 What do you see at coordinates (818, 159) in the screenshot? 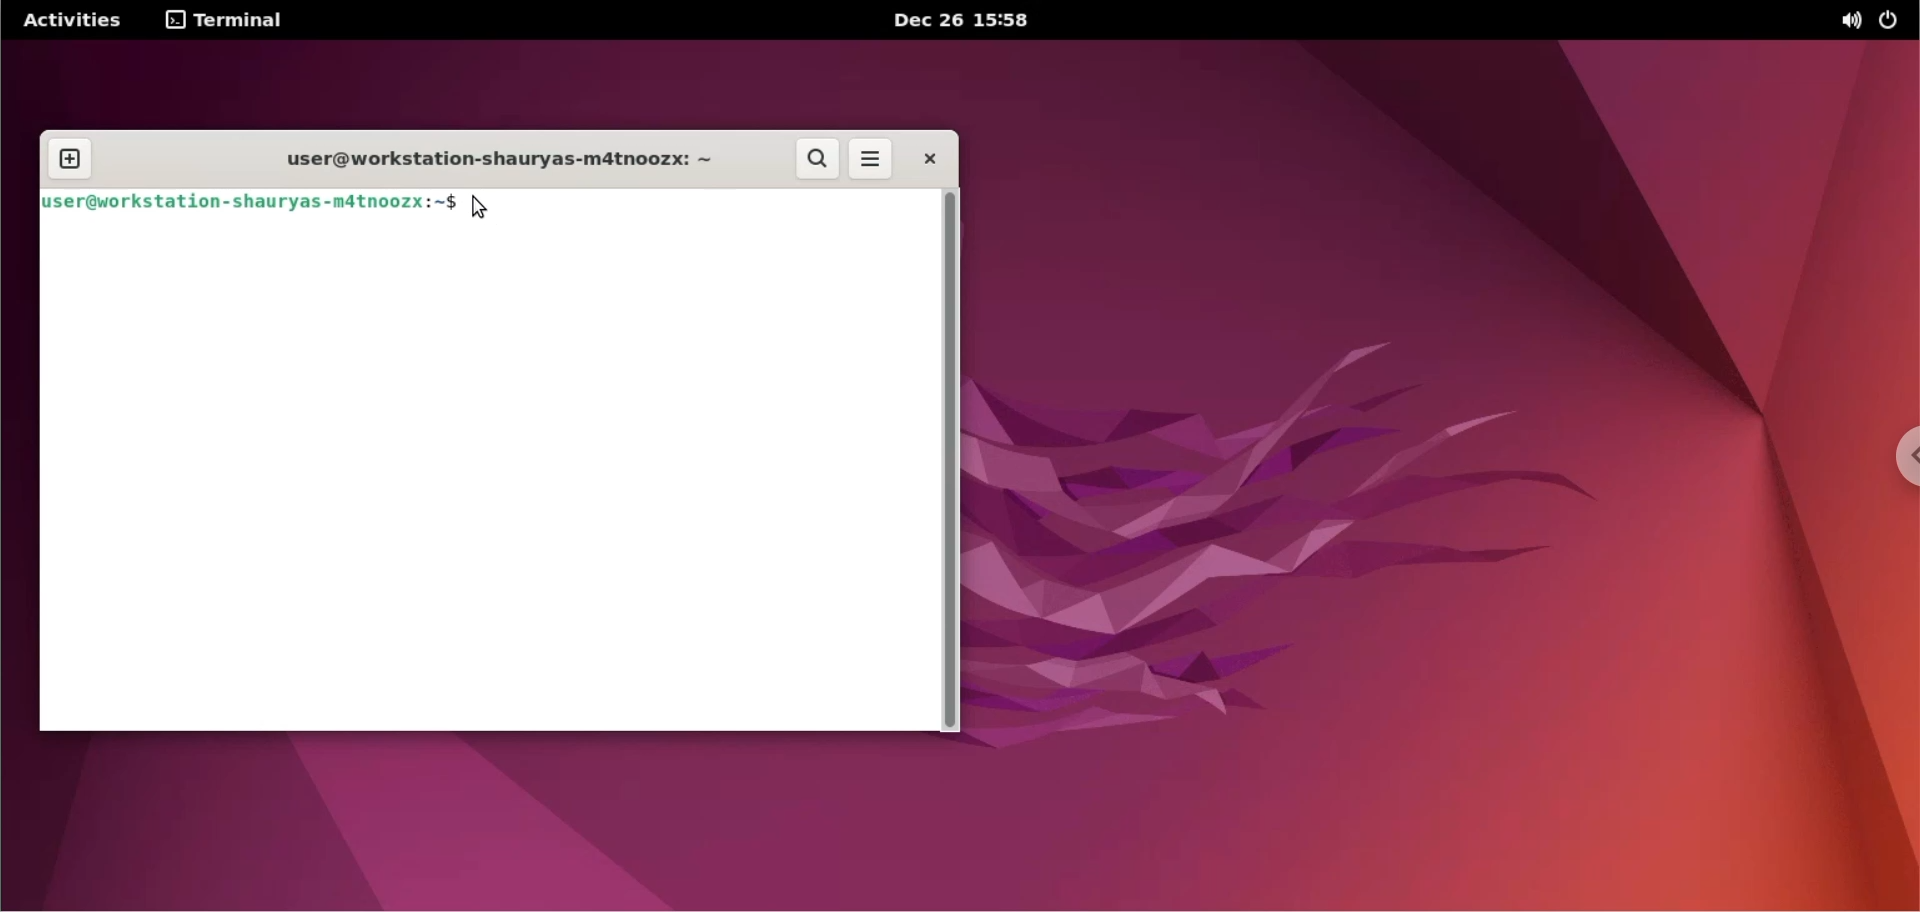
I see `search` at bounding box center [818, 159].